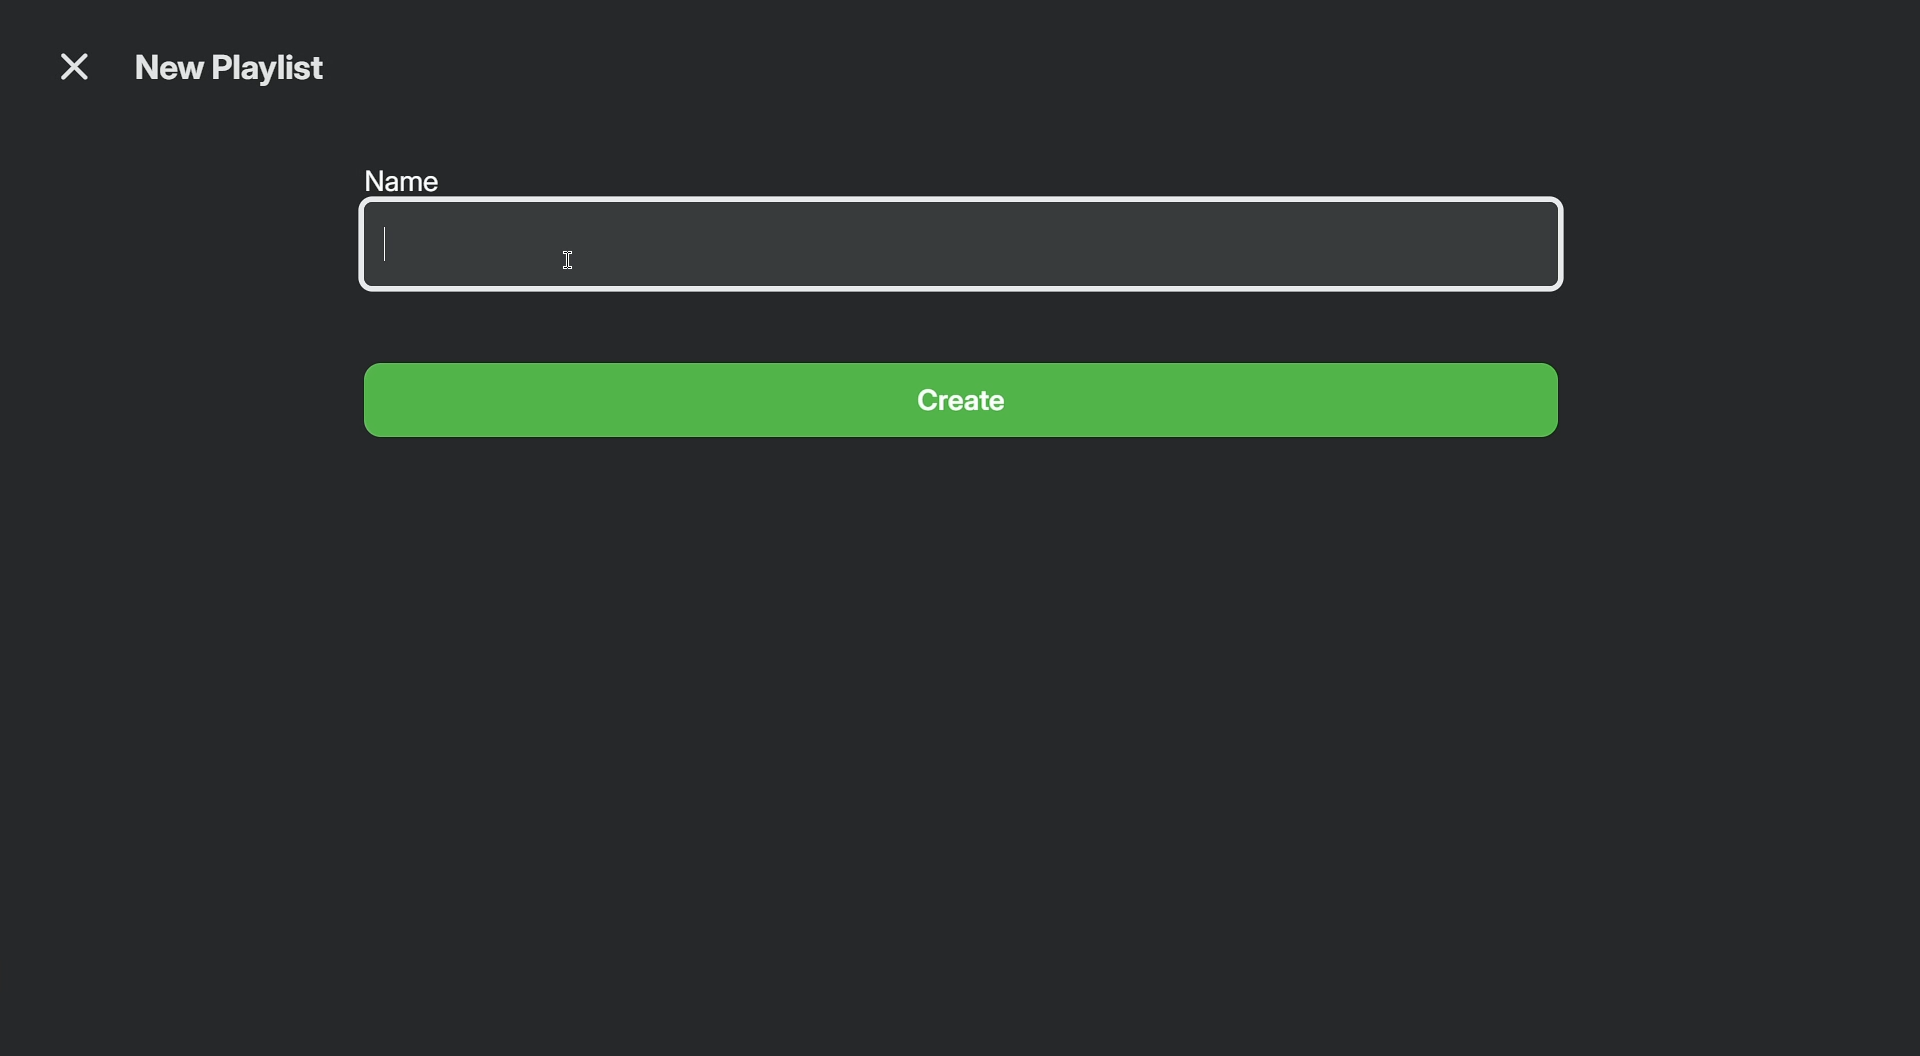  Describe the element at coordinates (233, 72) in the screenshot. I see `New Playlist` at that location.